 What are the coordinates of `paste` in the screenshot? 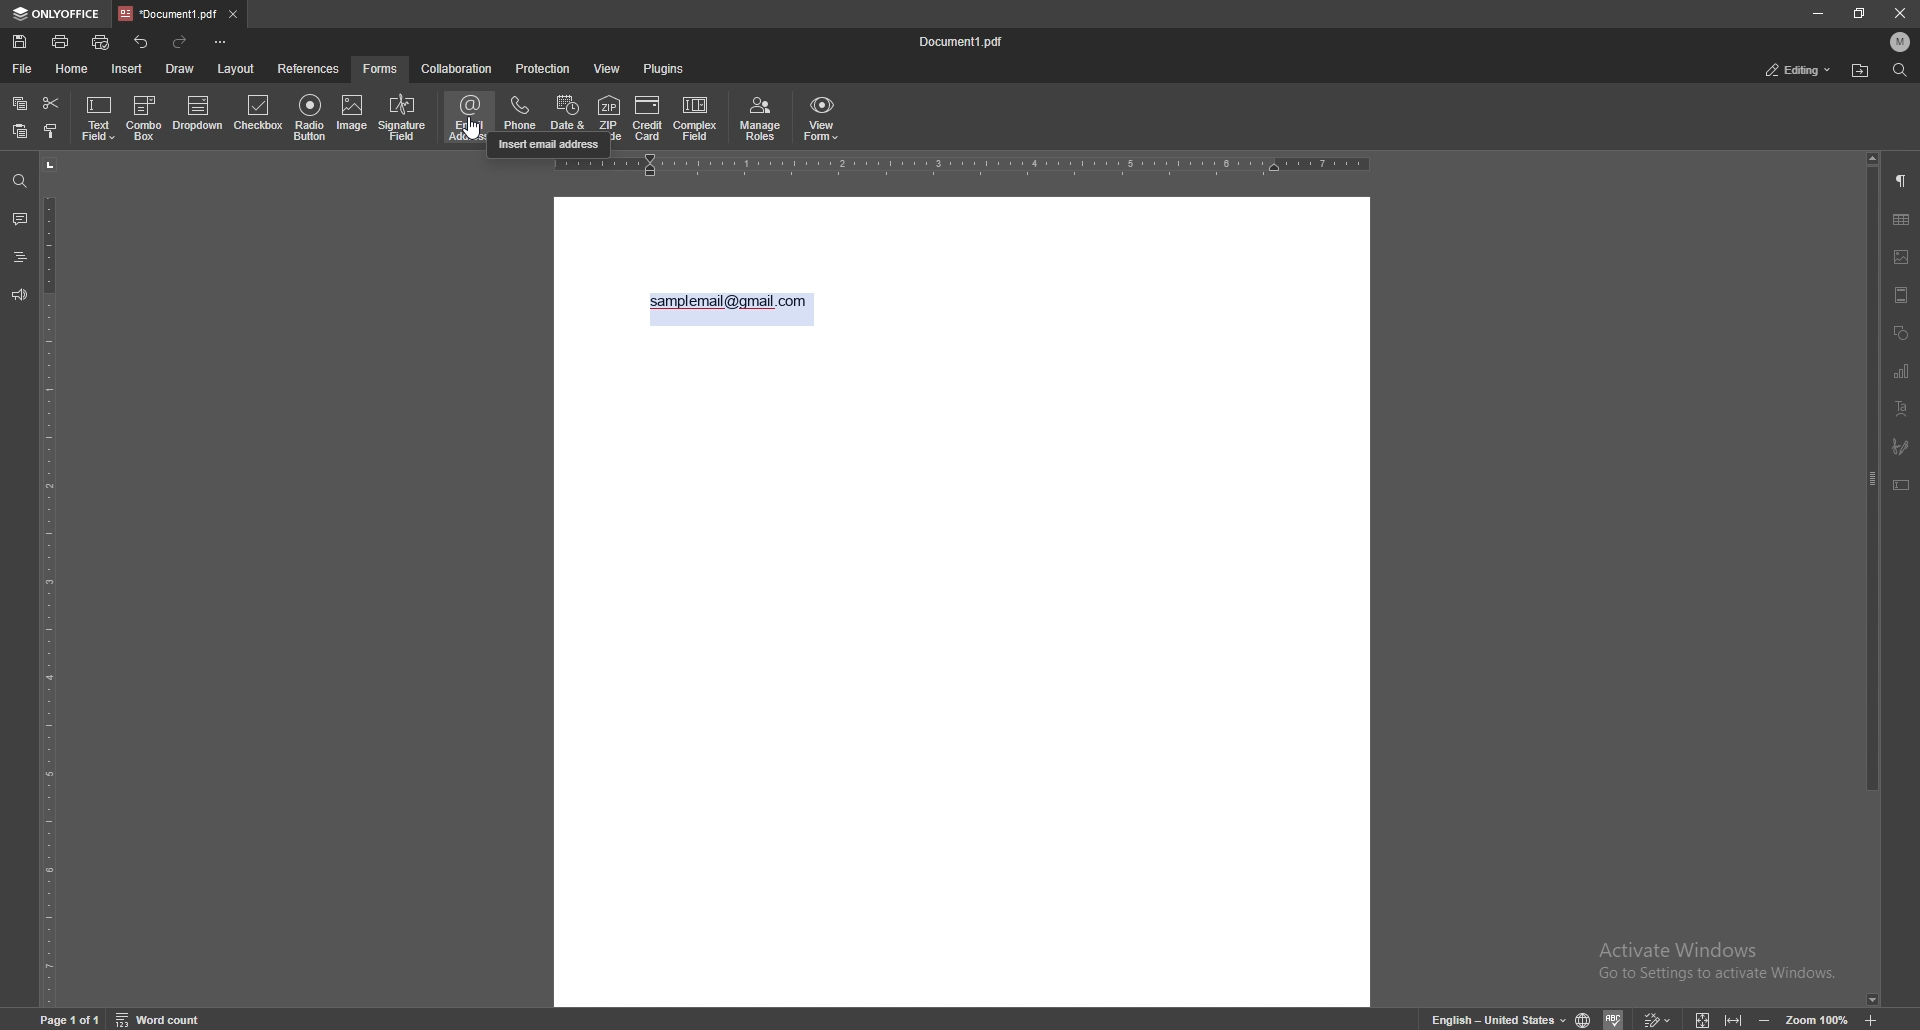 It's located at (19, 131).